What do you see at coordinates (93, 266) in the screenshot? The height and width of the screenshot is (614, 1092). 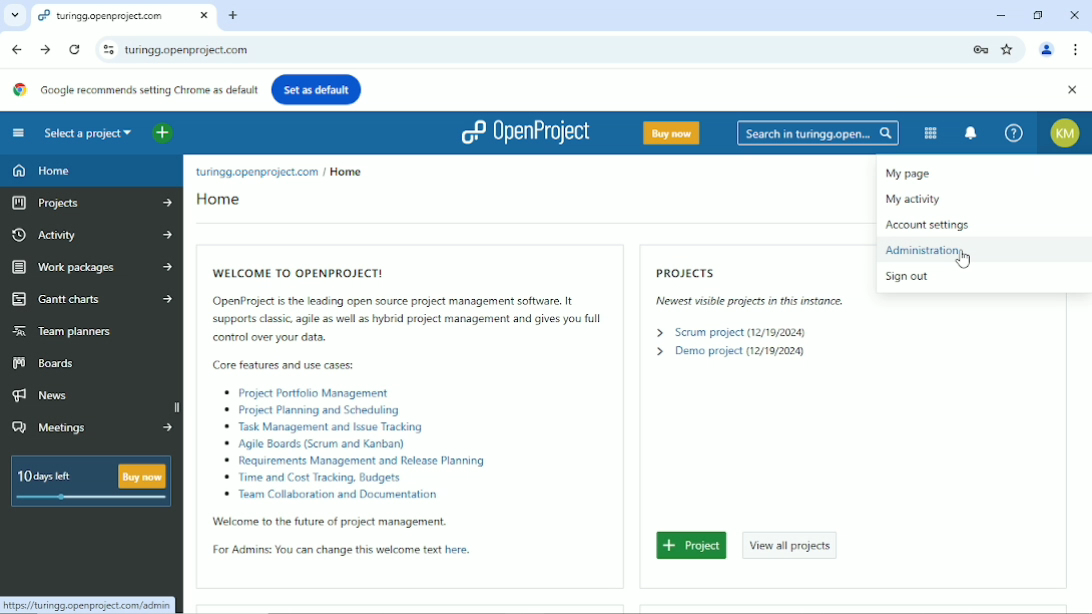 I see `Work packages` at bounding box center [93, 266].